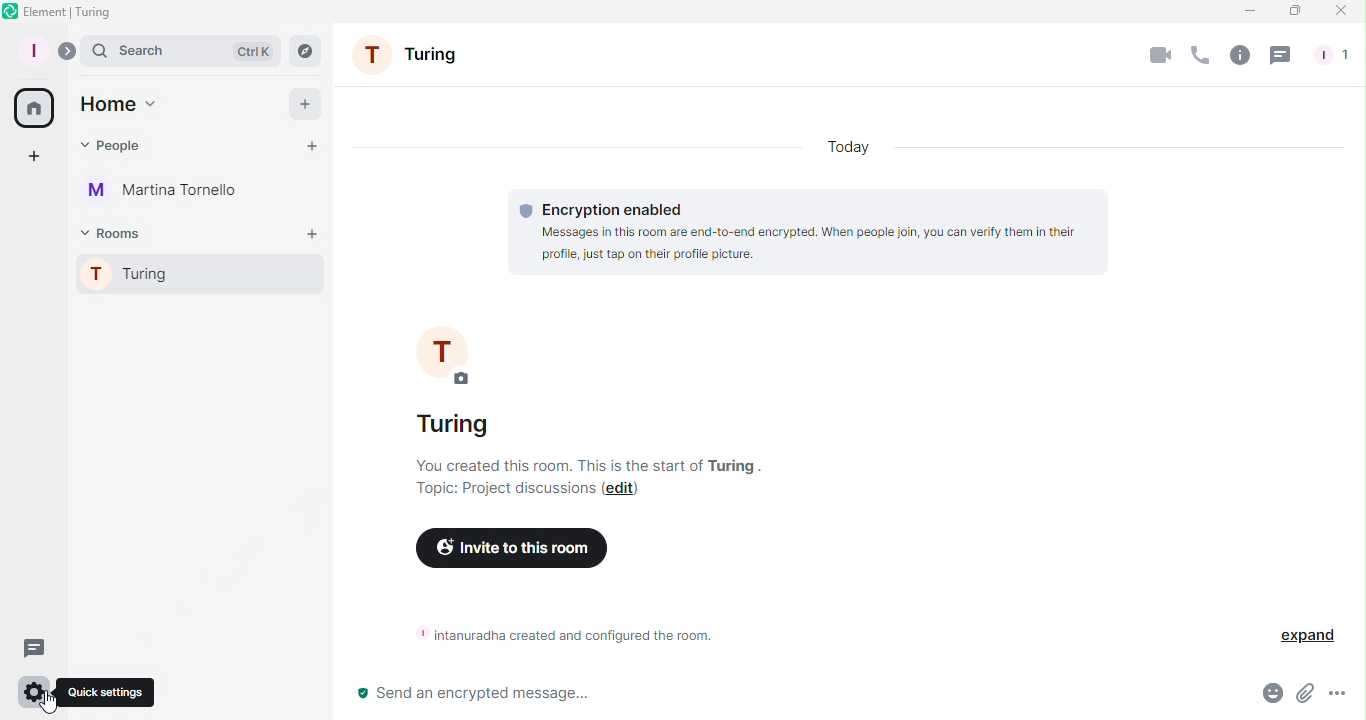  I want to click on Room information, so click(572, 639).